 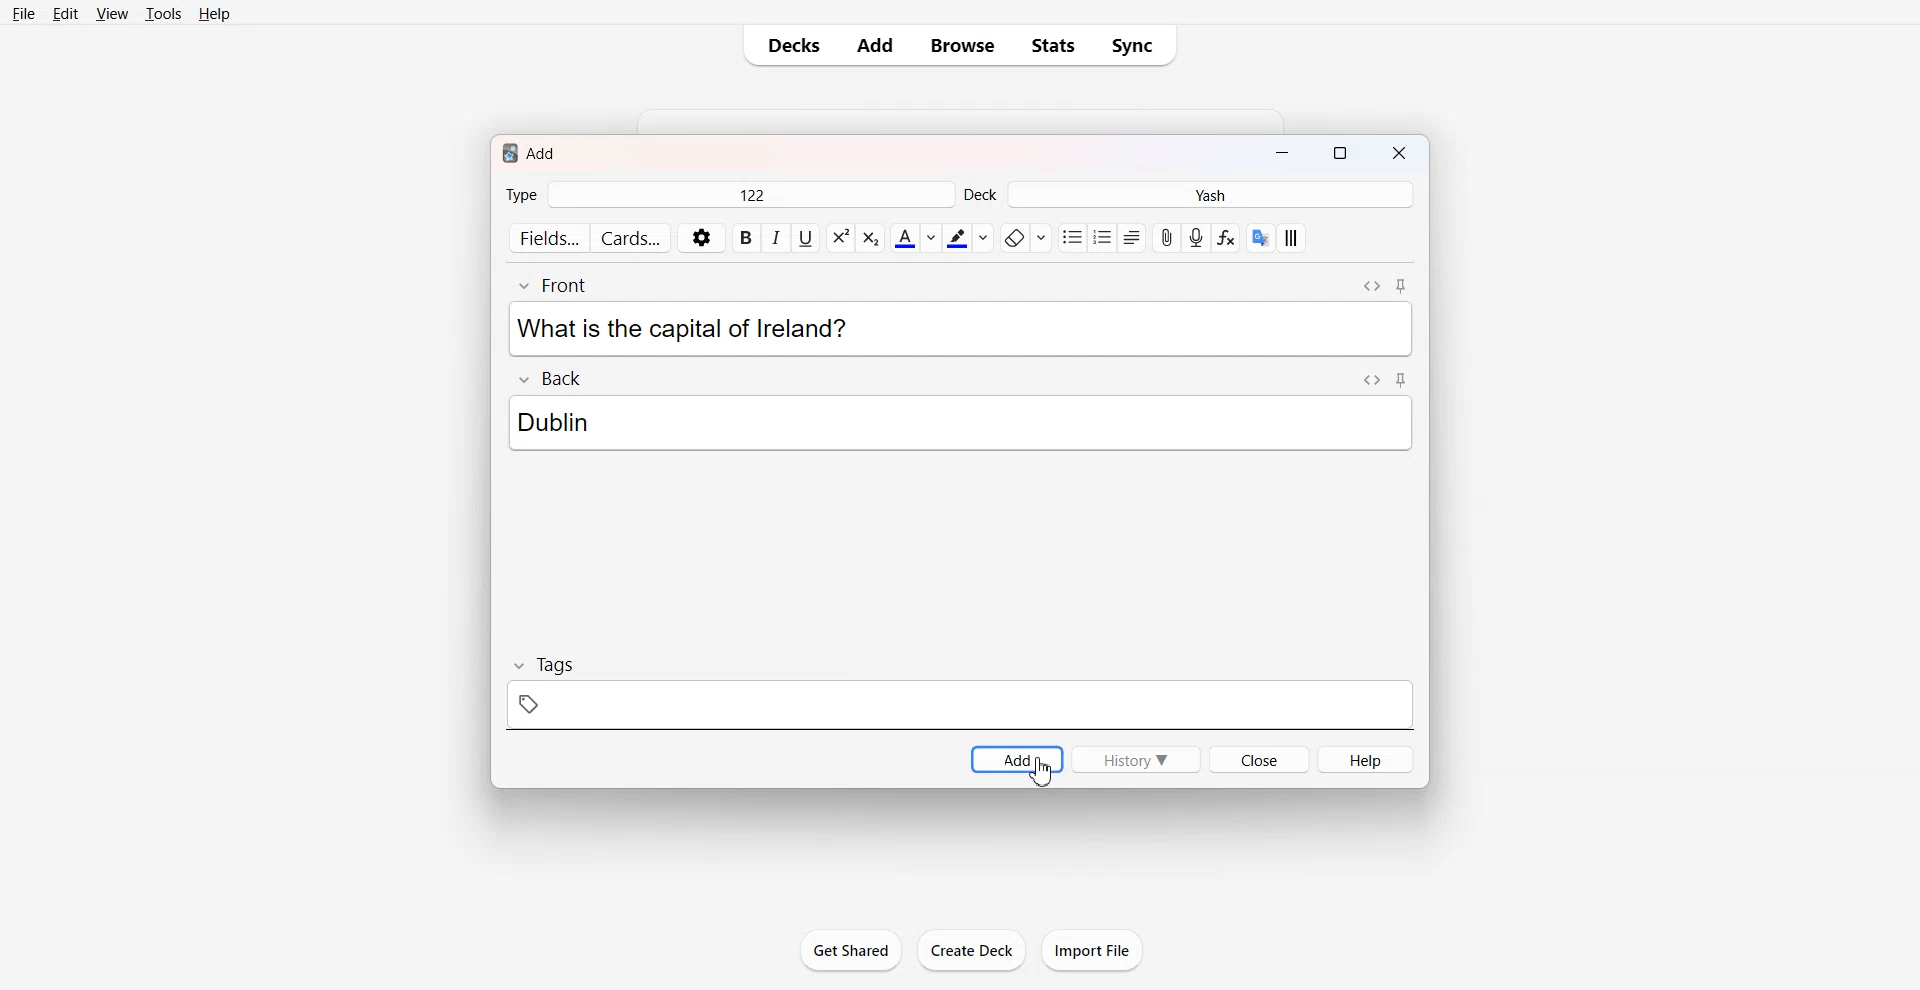 I want to click on Highlight Text Color, so click(x=968, y=238).